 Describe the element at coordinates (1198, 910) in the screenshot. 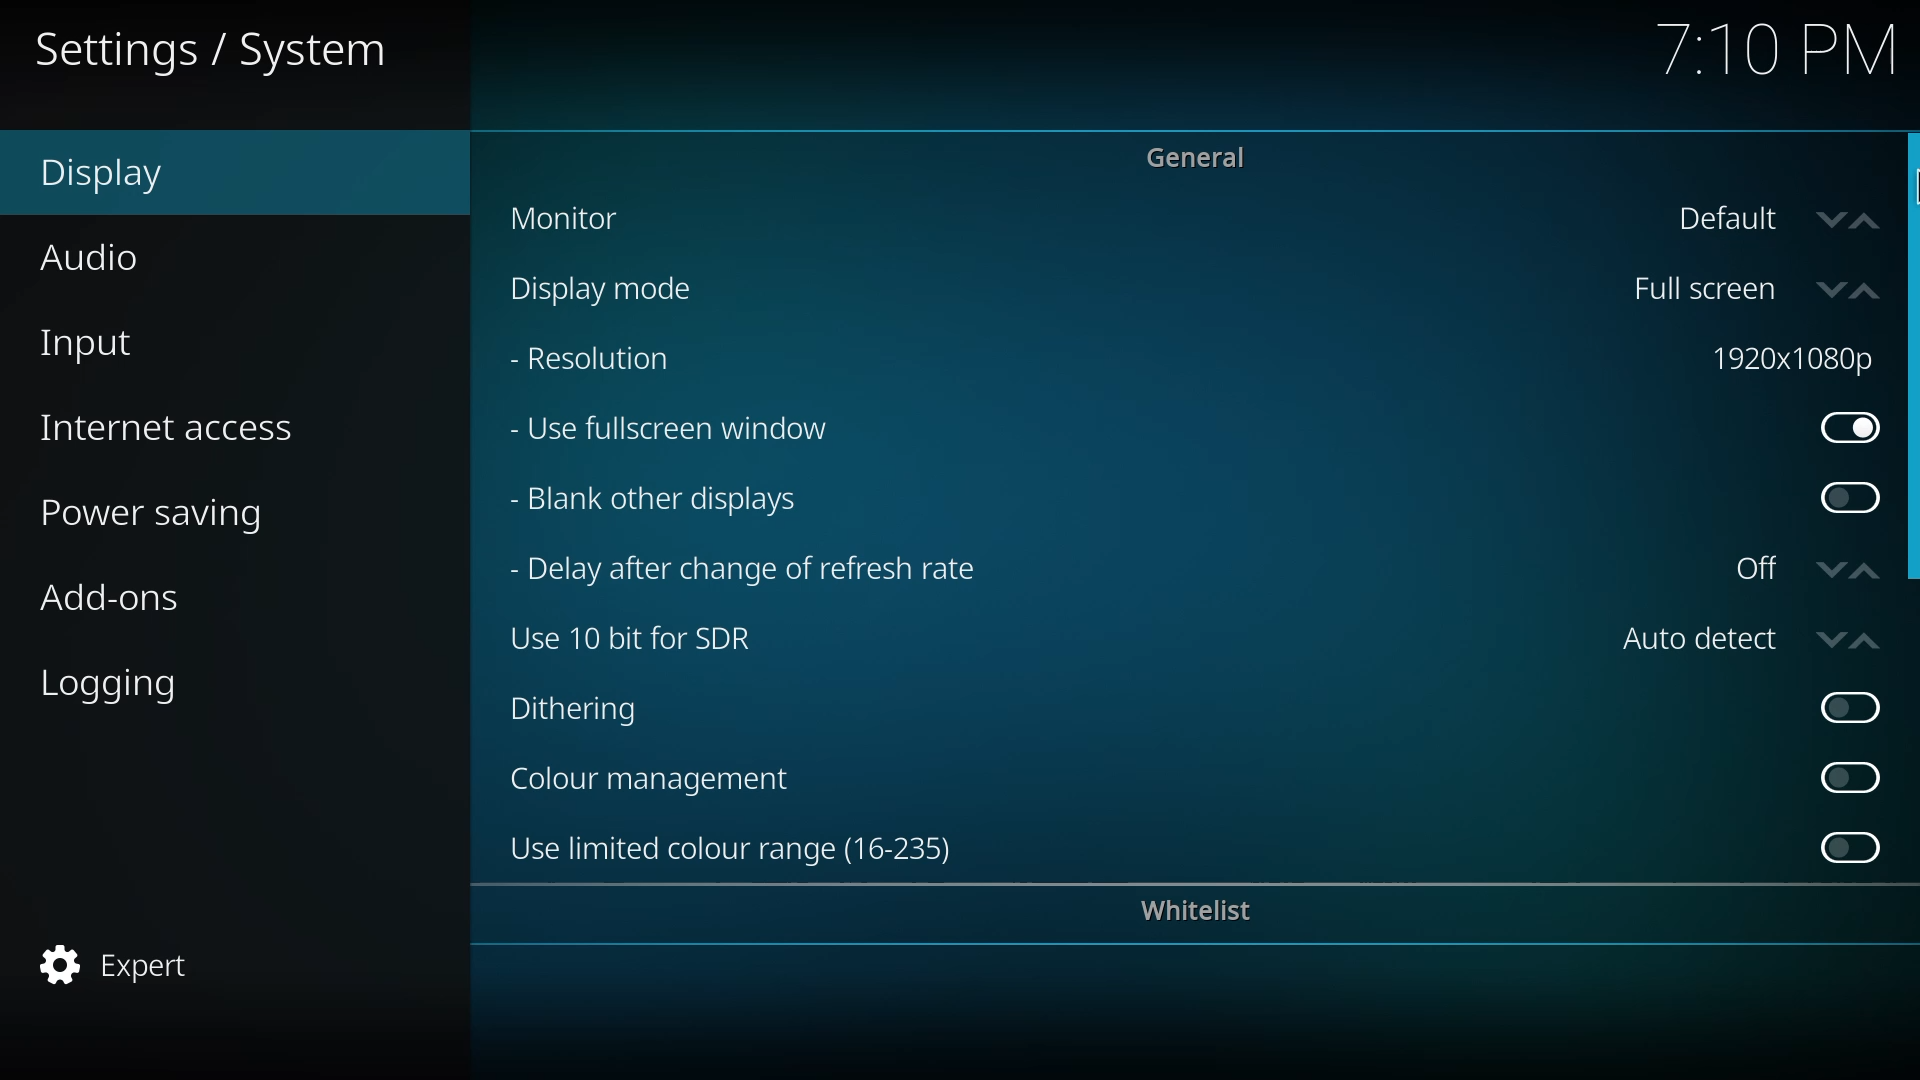

I see `whitelist` at that location.